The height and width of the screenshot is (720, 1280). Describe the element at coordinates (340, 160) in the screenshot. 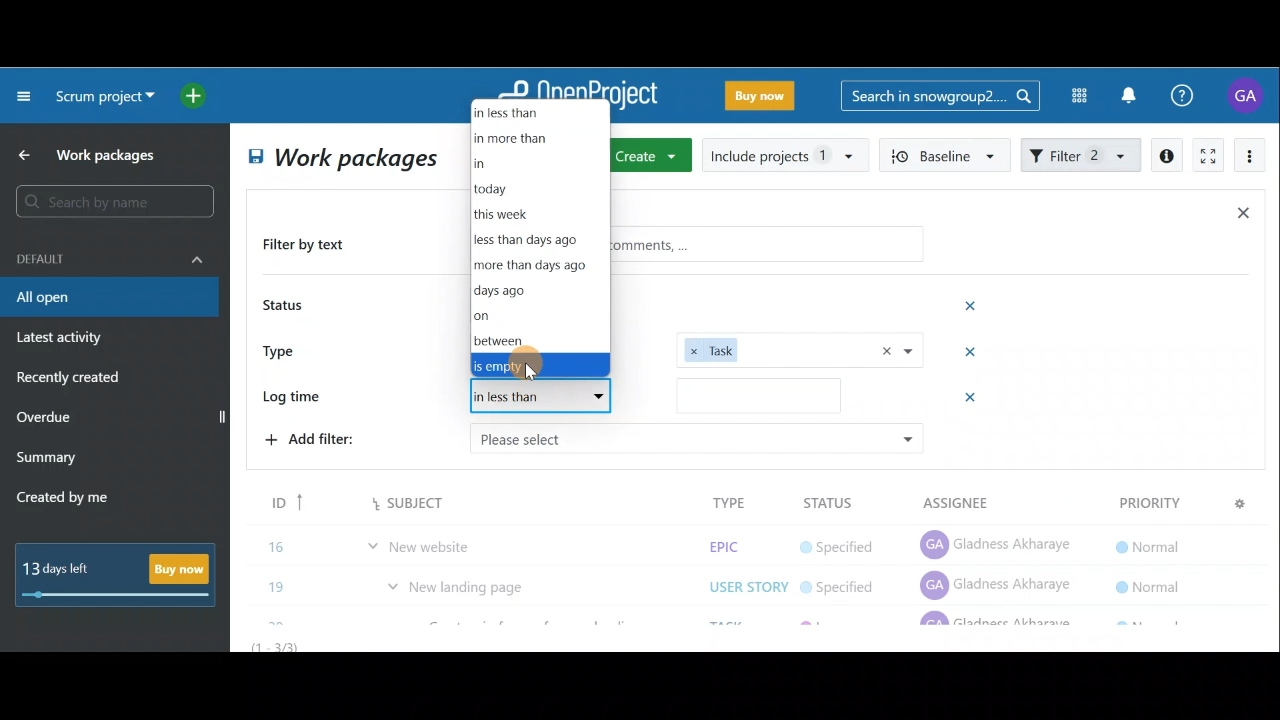

I see `All open` at that location.